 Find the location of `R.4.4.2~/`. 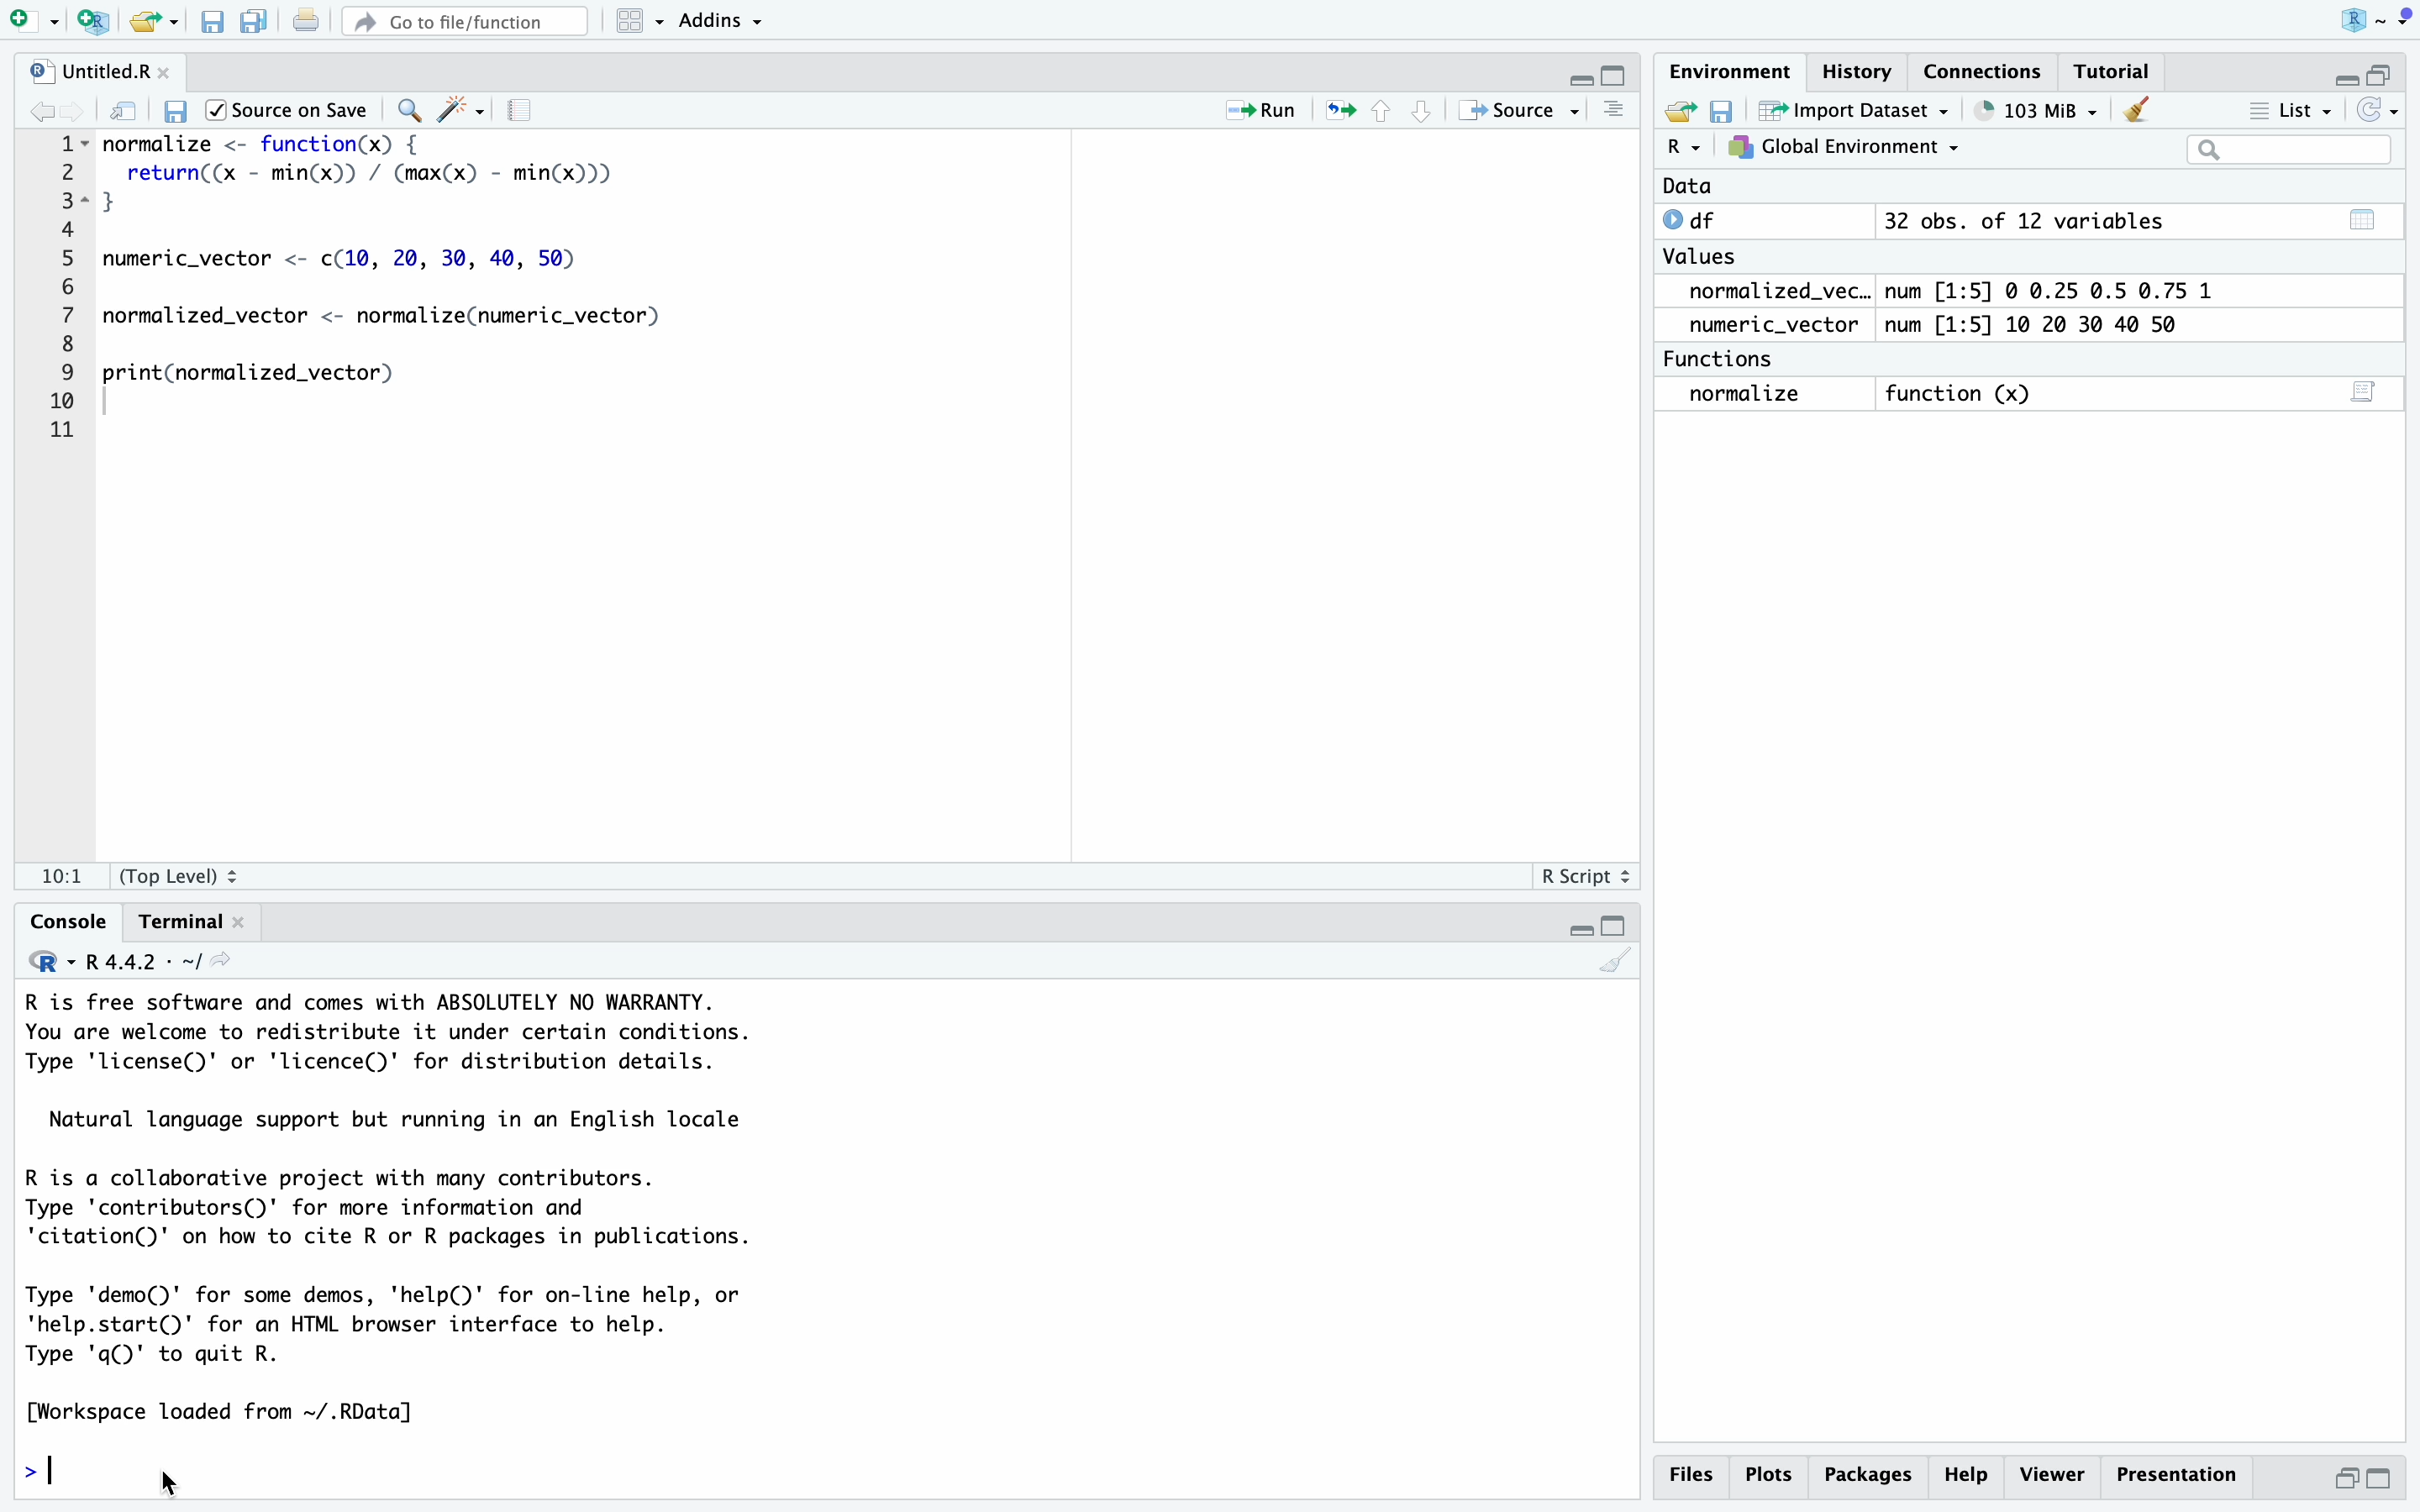

R.4.4.2~/ is located at coordinates (139, 962).